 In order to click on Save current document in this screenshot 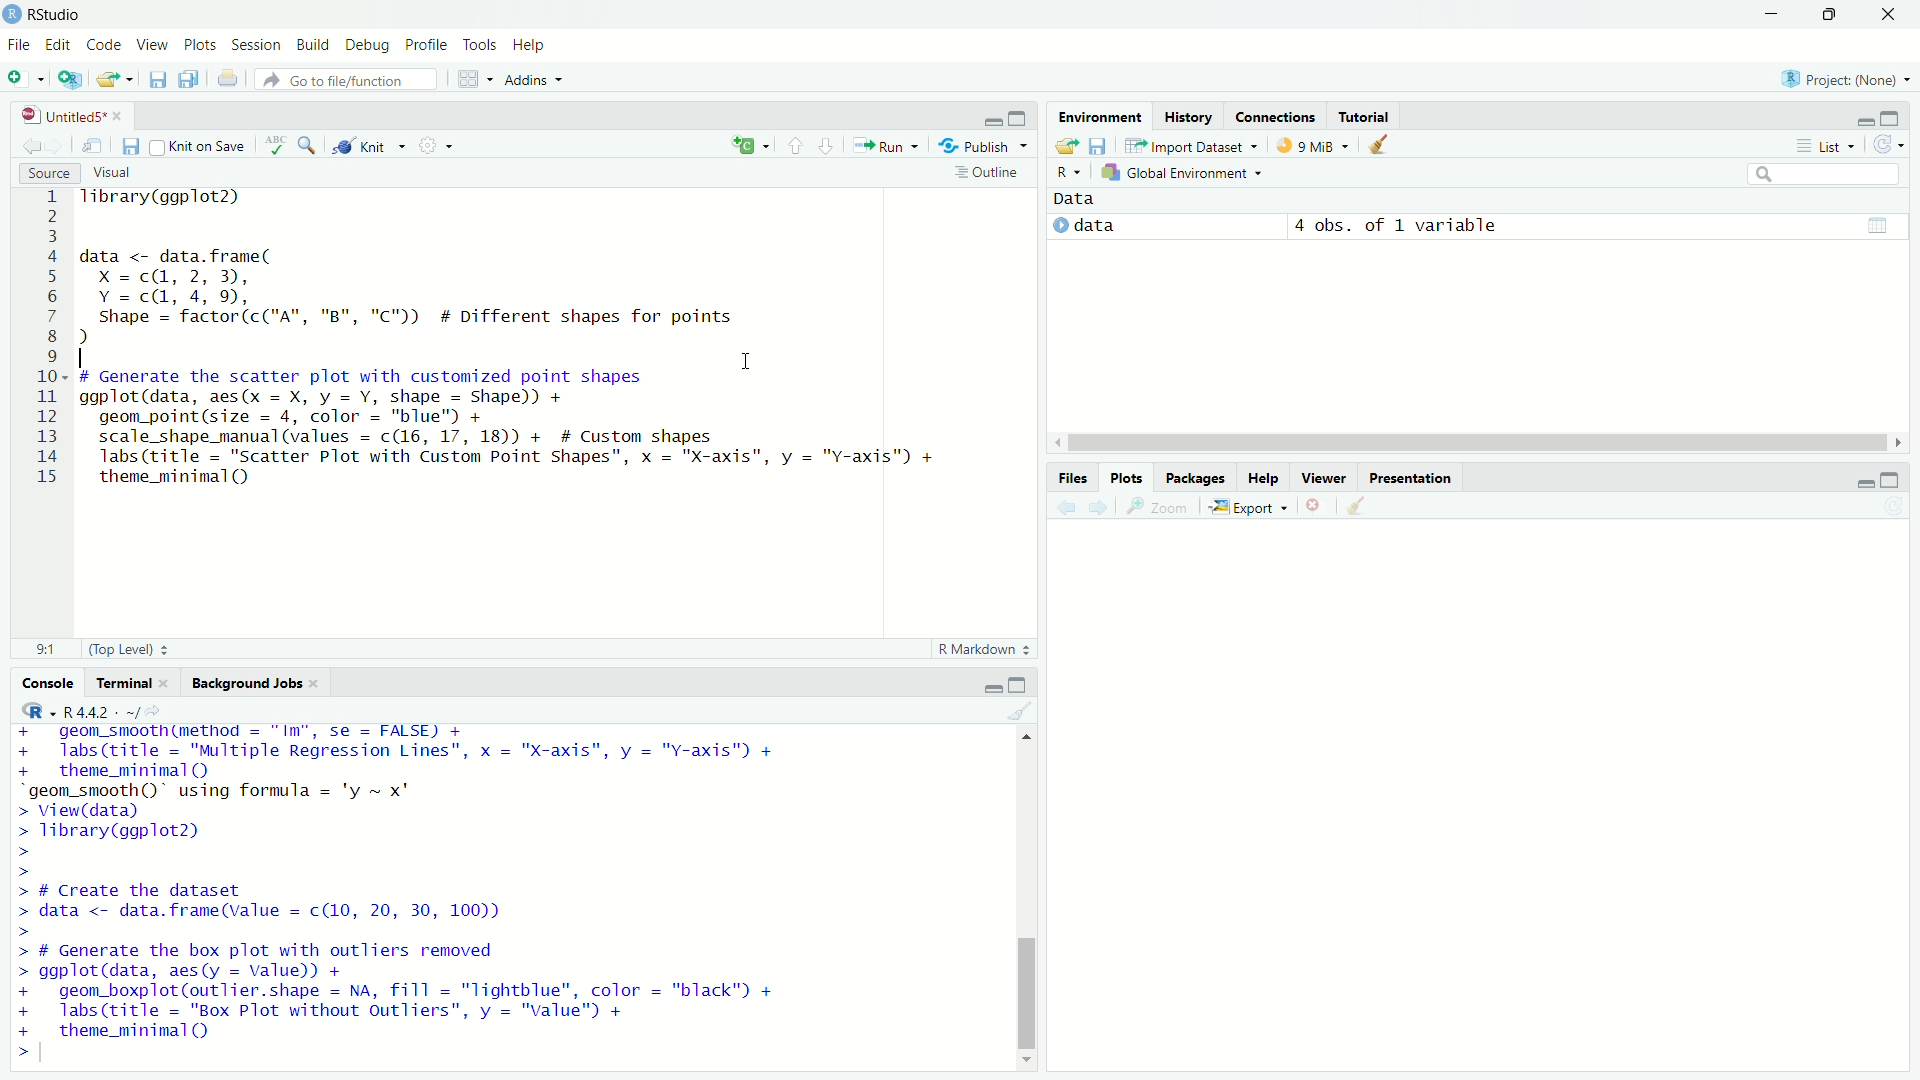, I will do `click(157, 79)`.